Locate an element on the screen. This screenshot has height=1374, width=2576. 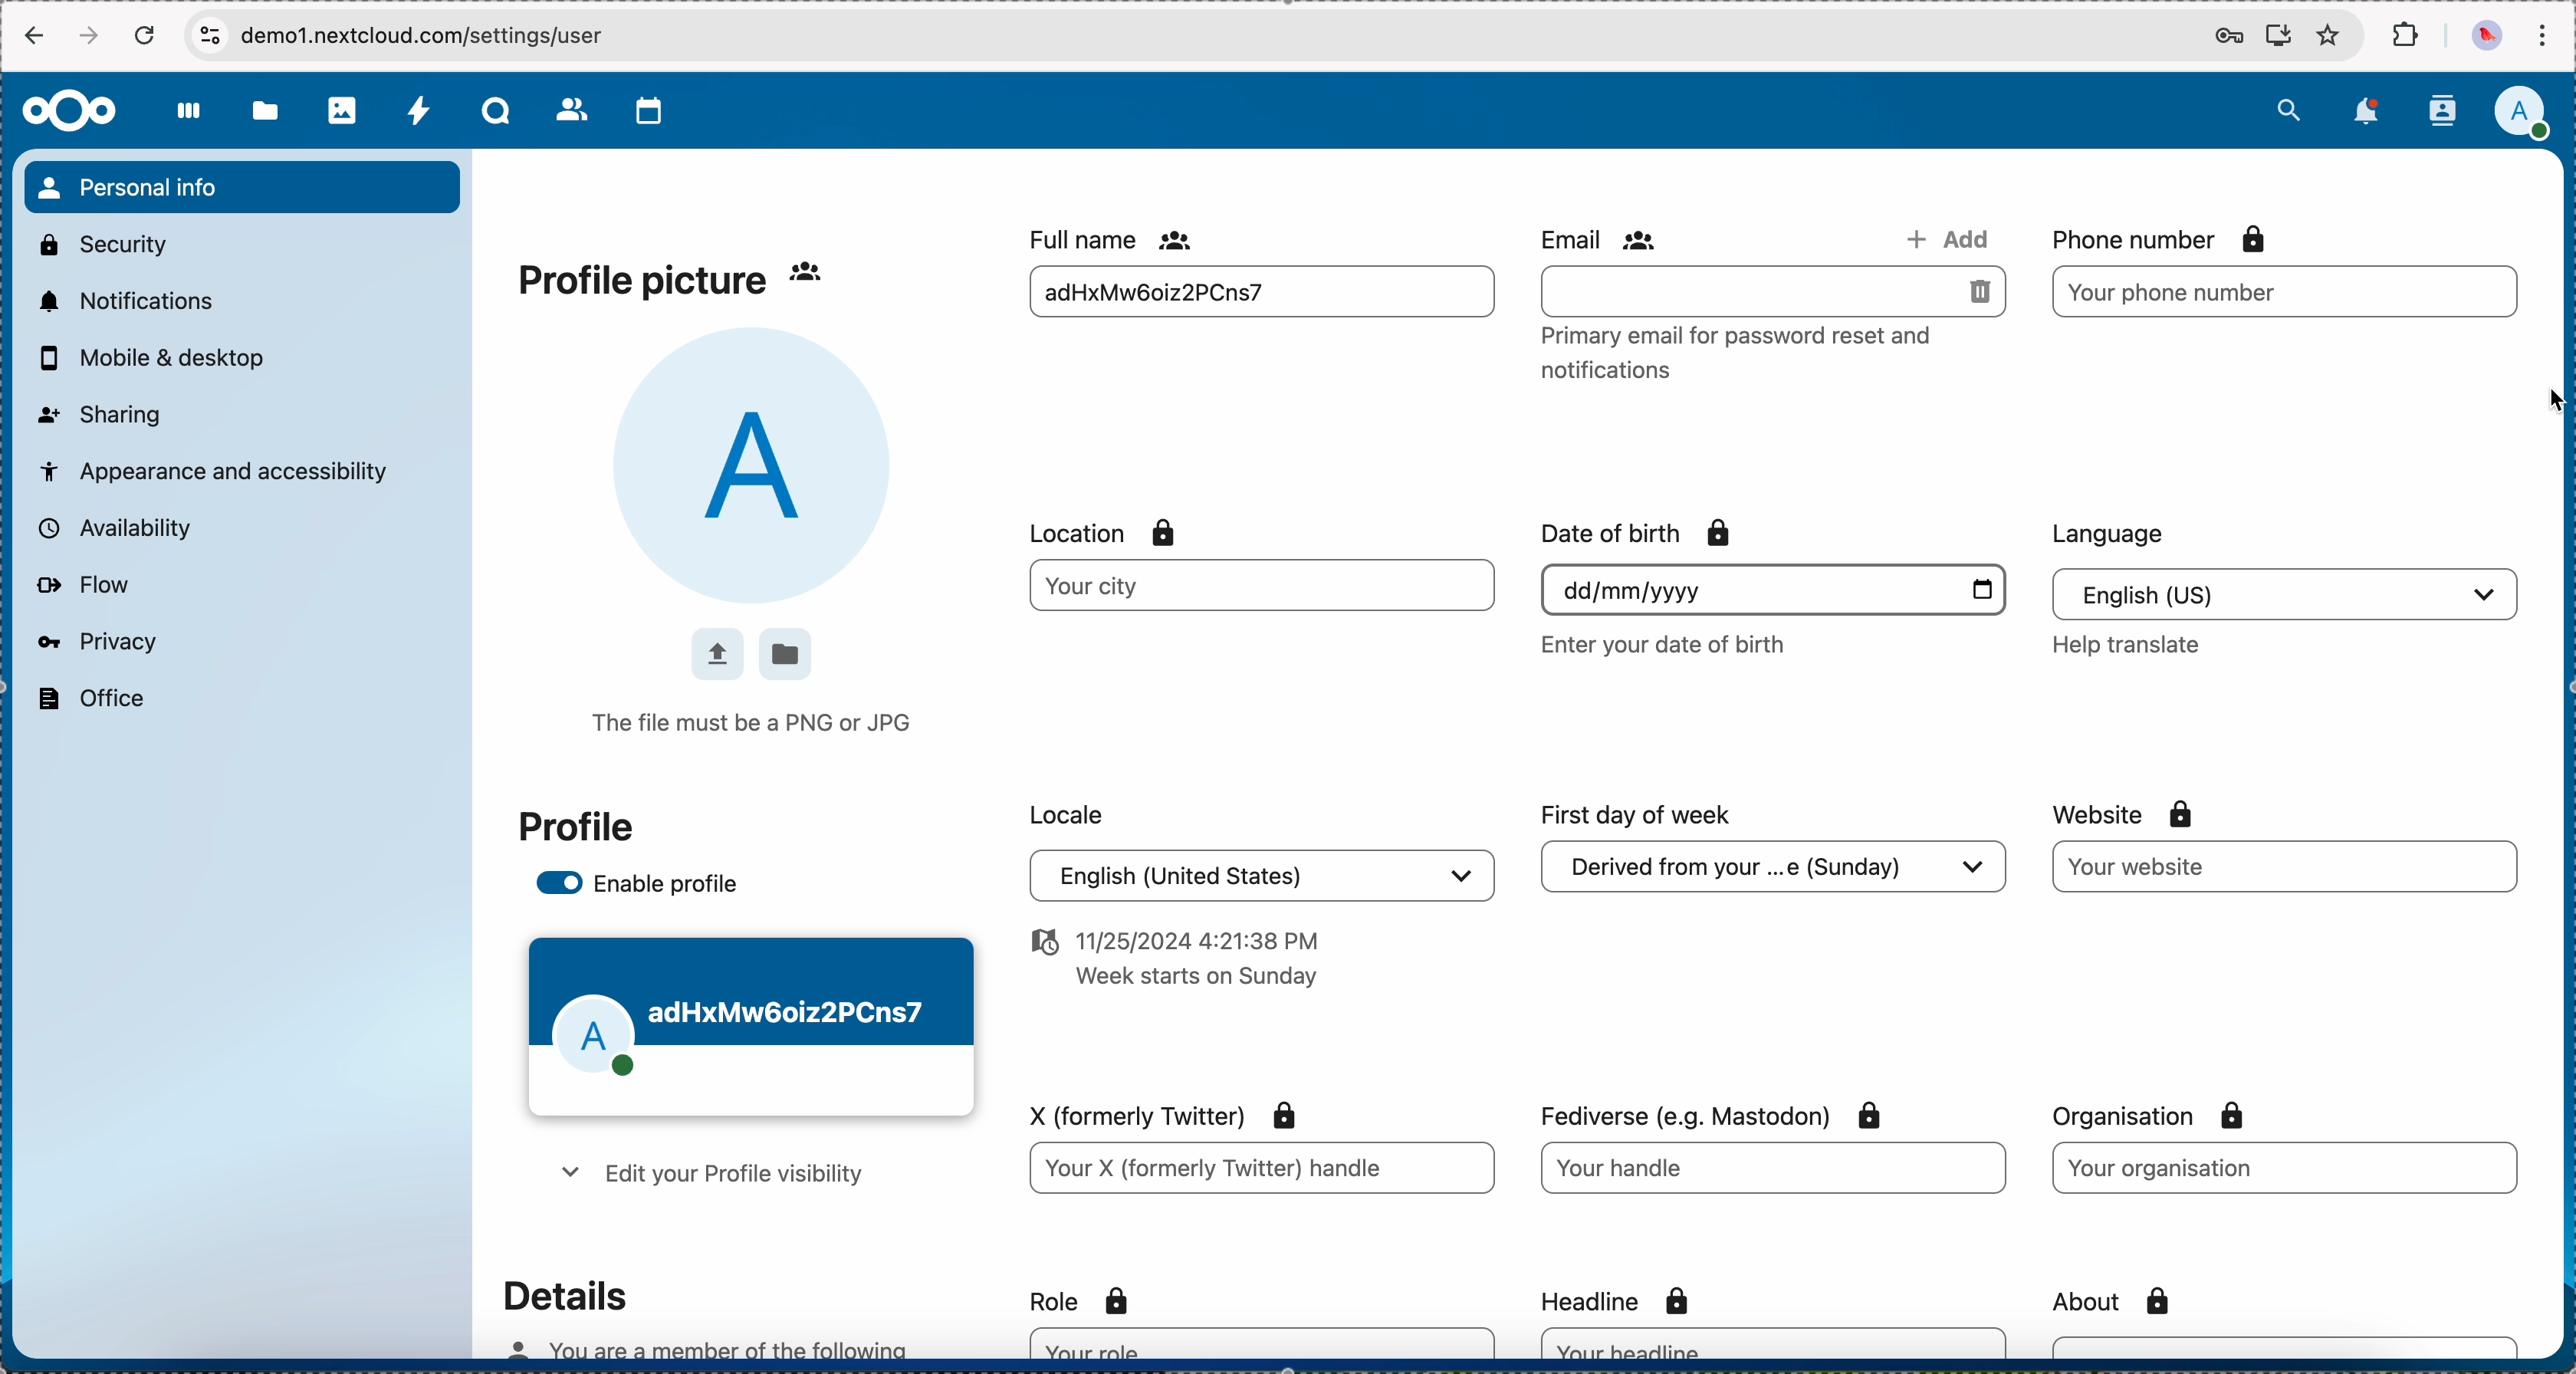
office is located at coordinates (88, 699).